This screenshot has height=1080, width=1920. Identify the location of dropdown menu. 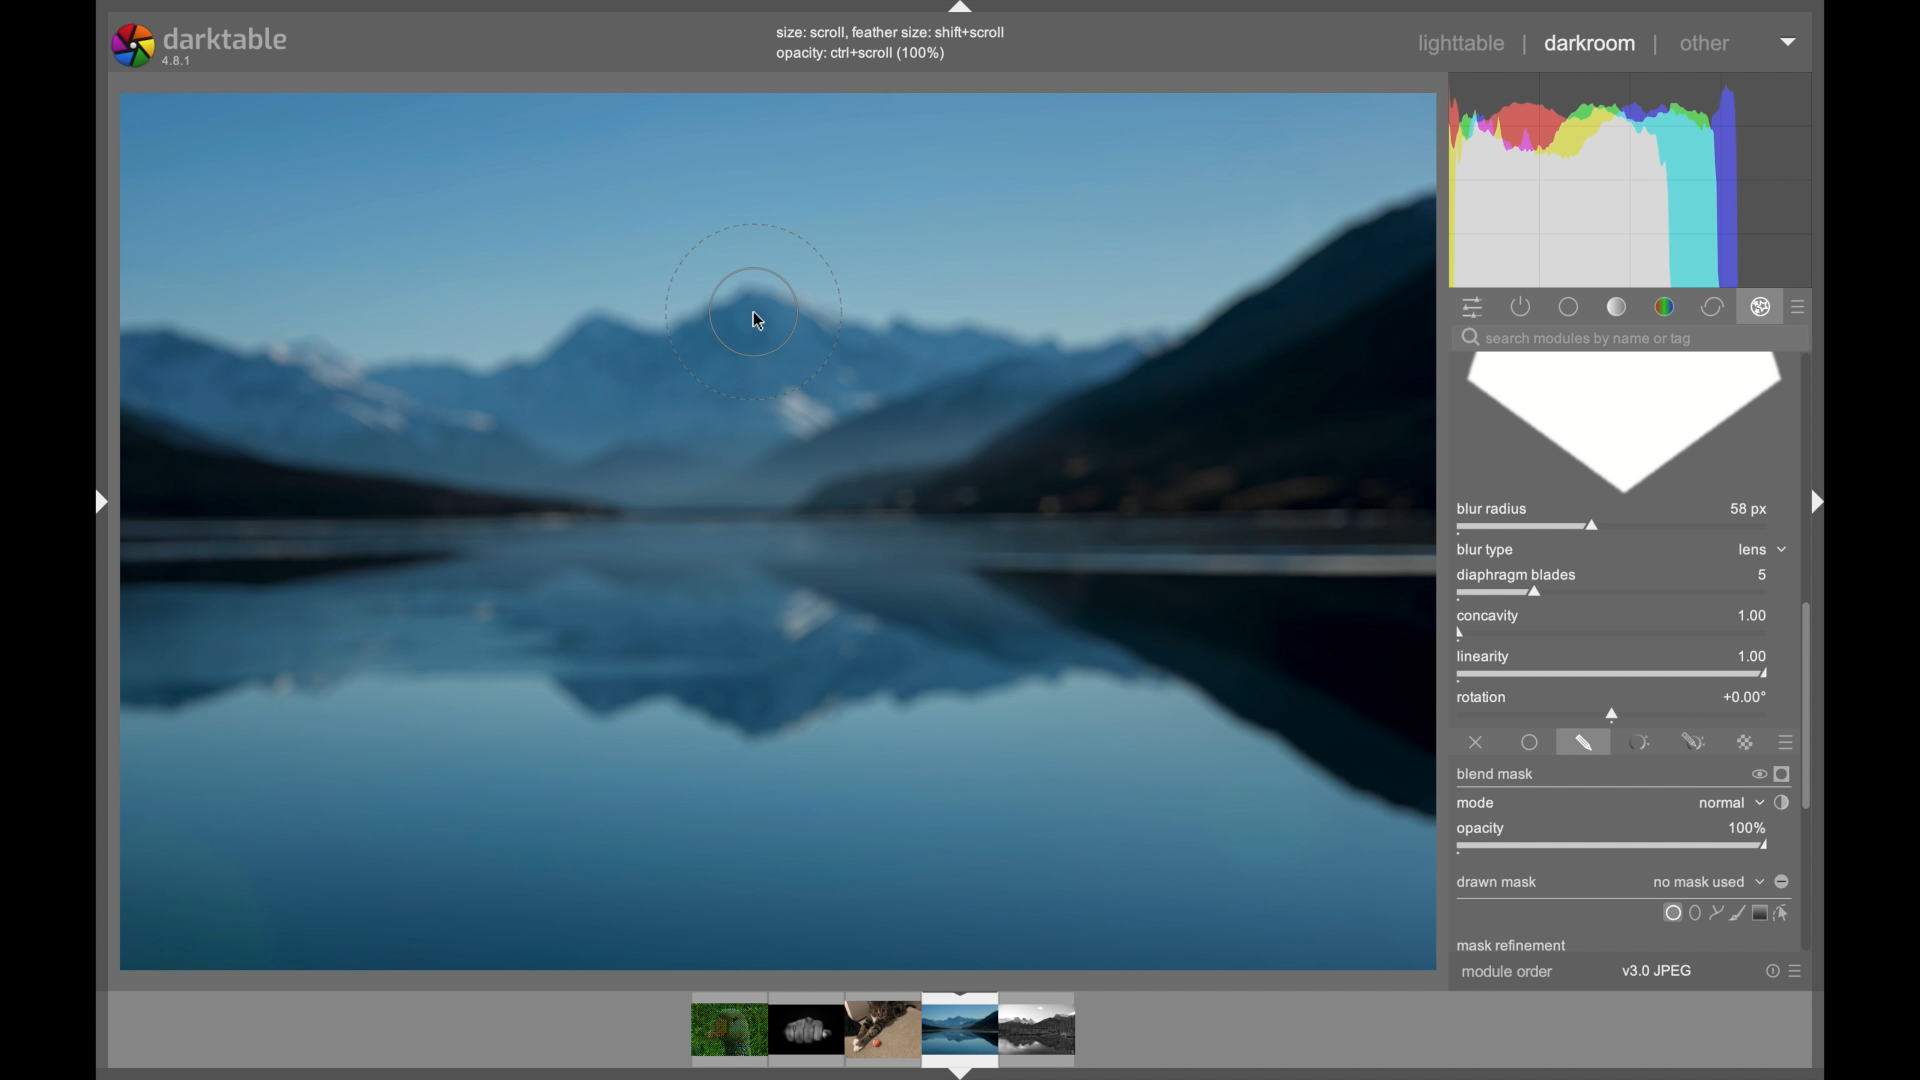
(1790, 43).